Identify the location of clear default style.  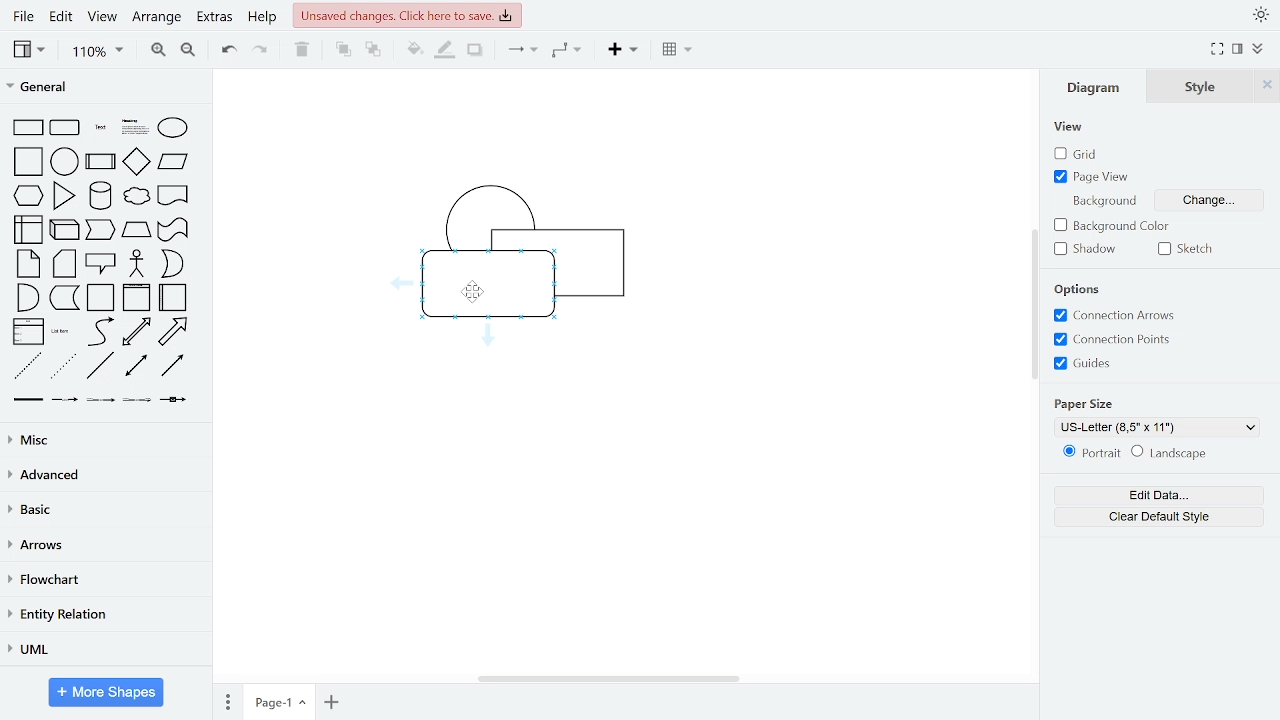
(1154, 517).